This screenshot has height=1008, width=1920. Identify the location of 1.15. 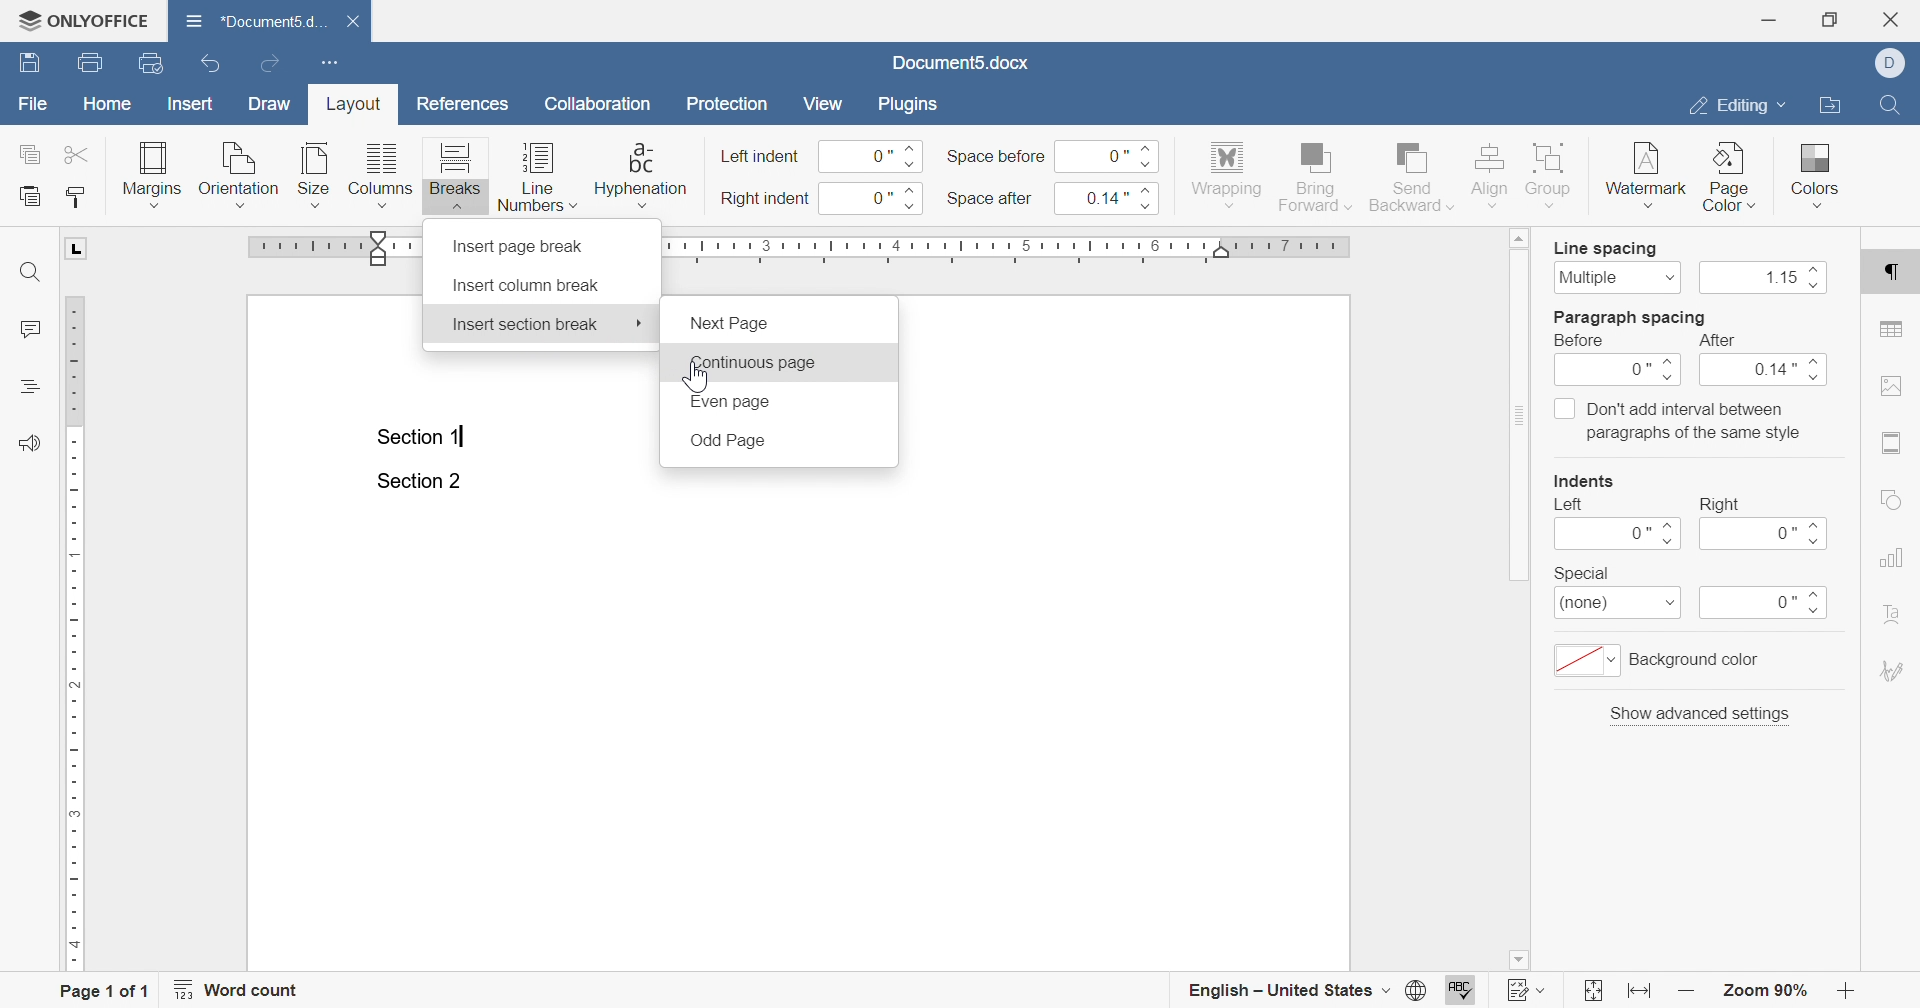
(1767, 279).